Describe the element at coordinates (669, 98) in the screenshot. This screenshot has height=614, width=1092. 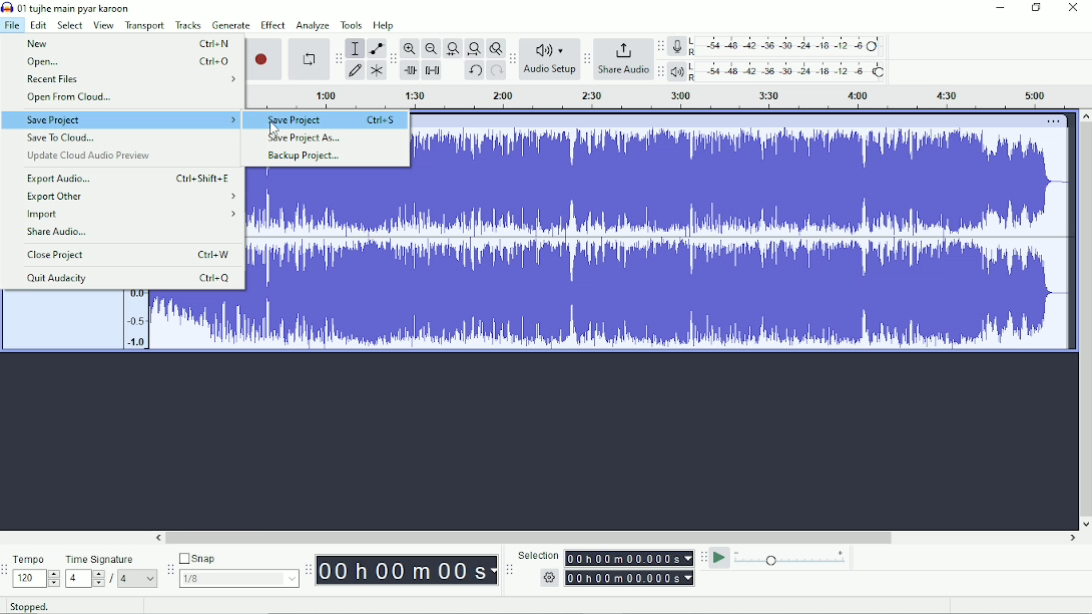
I see `Timeline` at that location.